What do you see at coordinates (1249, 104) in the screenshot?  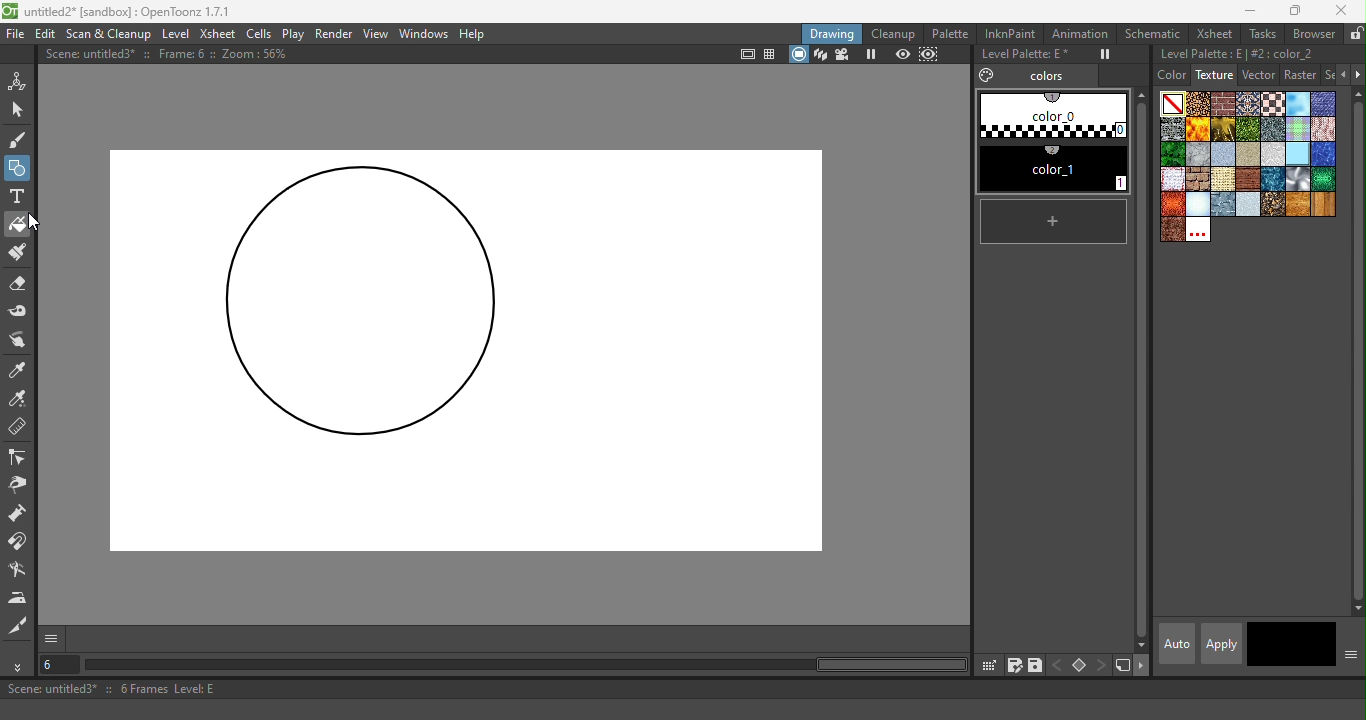 I see `Carpet.bmp` at bounding box center [1249, 104].